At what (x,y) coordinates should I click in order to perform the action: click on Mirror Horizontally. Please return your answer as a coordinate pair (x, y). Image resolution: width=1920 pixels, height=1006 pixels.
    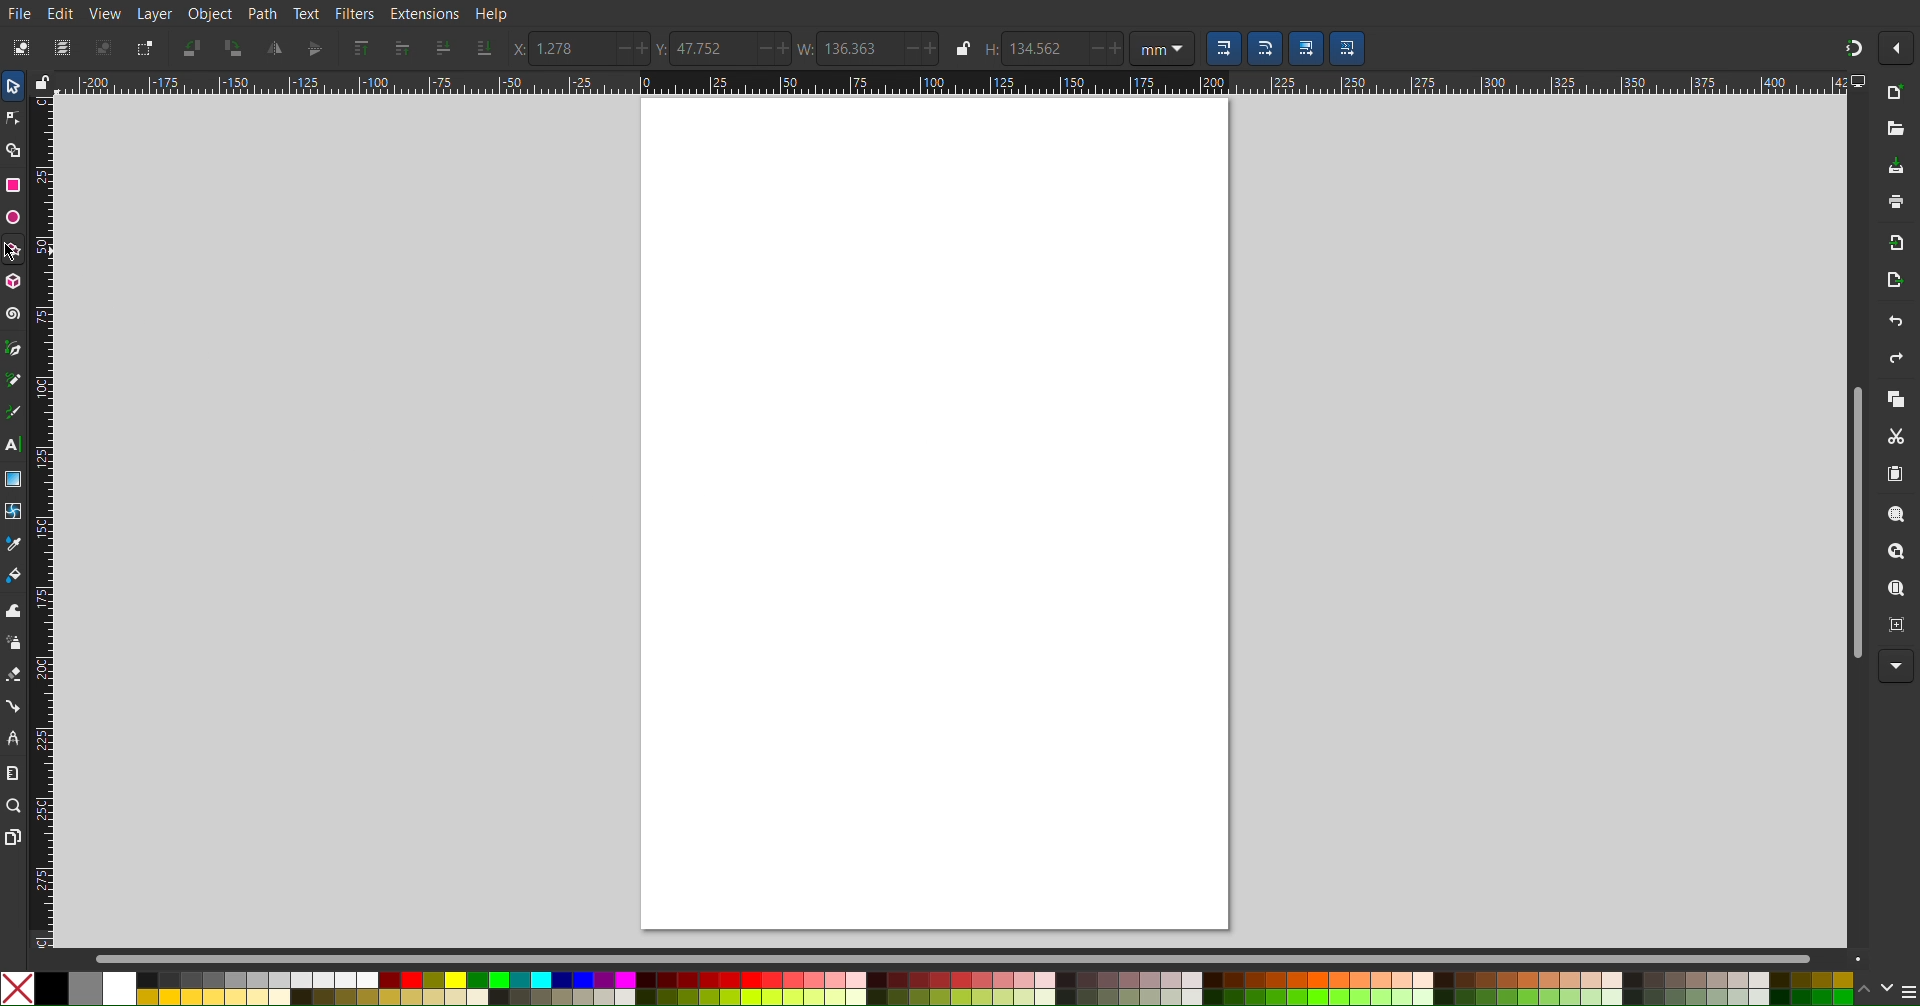
    Looking at the image, I should click on (314, 50).